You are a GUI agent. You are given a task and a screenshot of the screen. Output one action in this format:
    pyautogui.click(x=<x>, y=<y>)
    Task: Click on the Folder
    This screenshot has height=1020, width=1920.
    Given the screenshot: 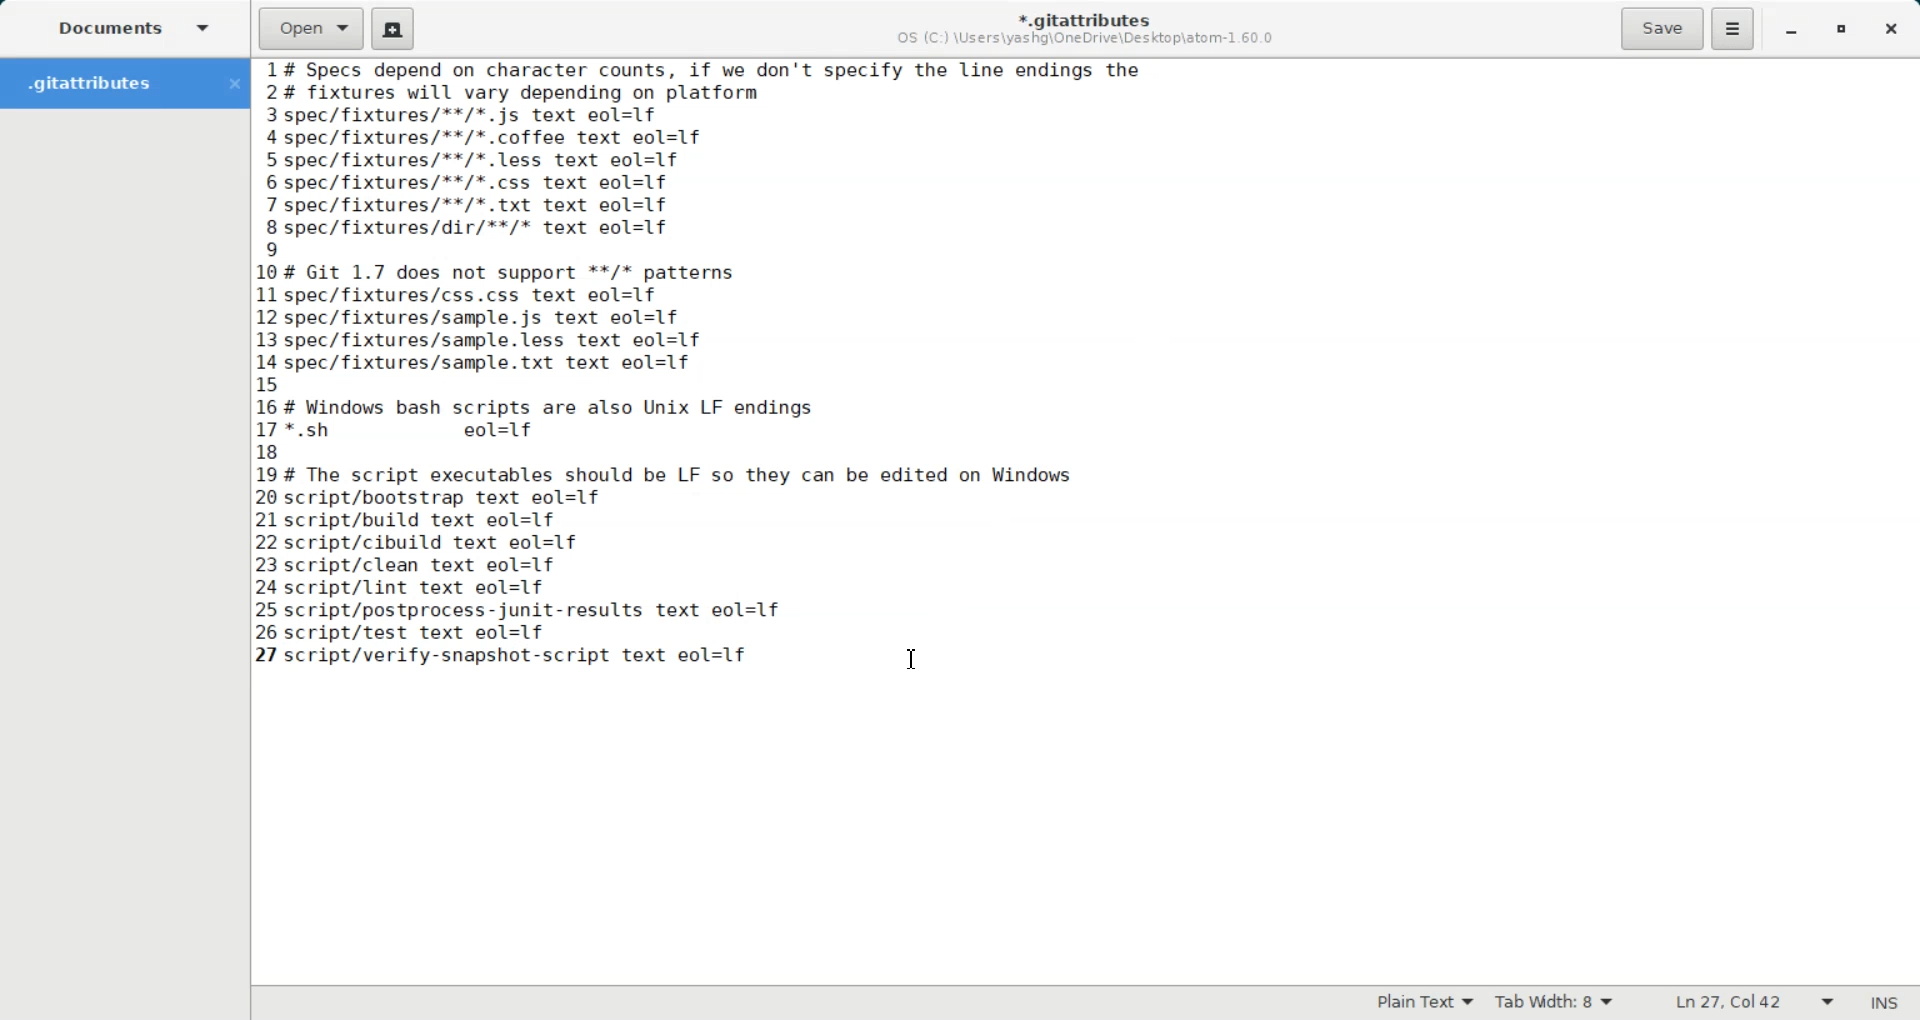 What is the action you would take?
    pyautogui.click(x=104, y=83)
    